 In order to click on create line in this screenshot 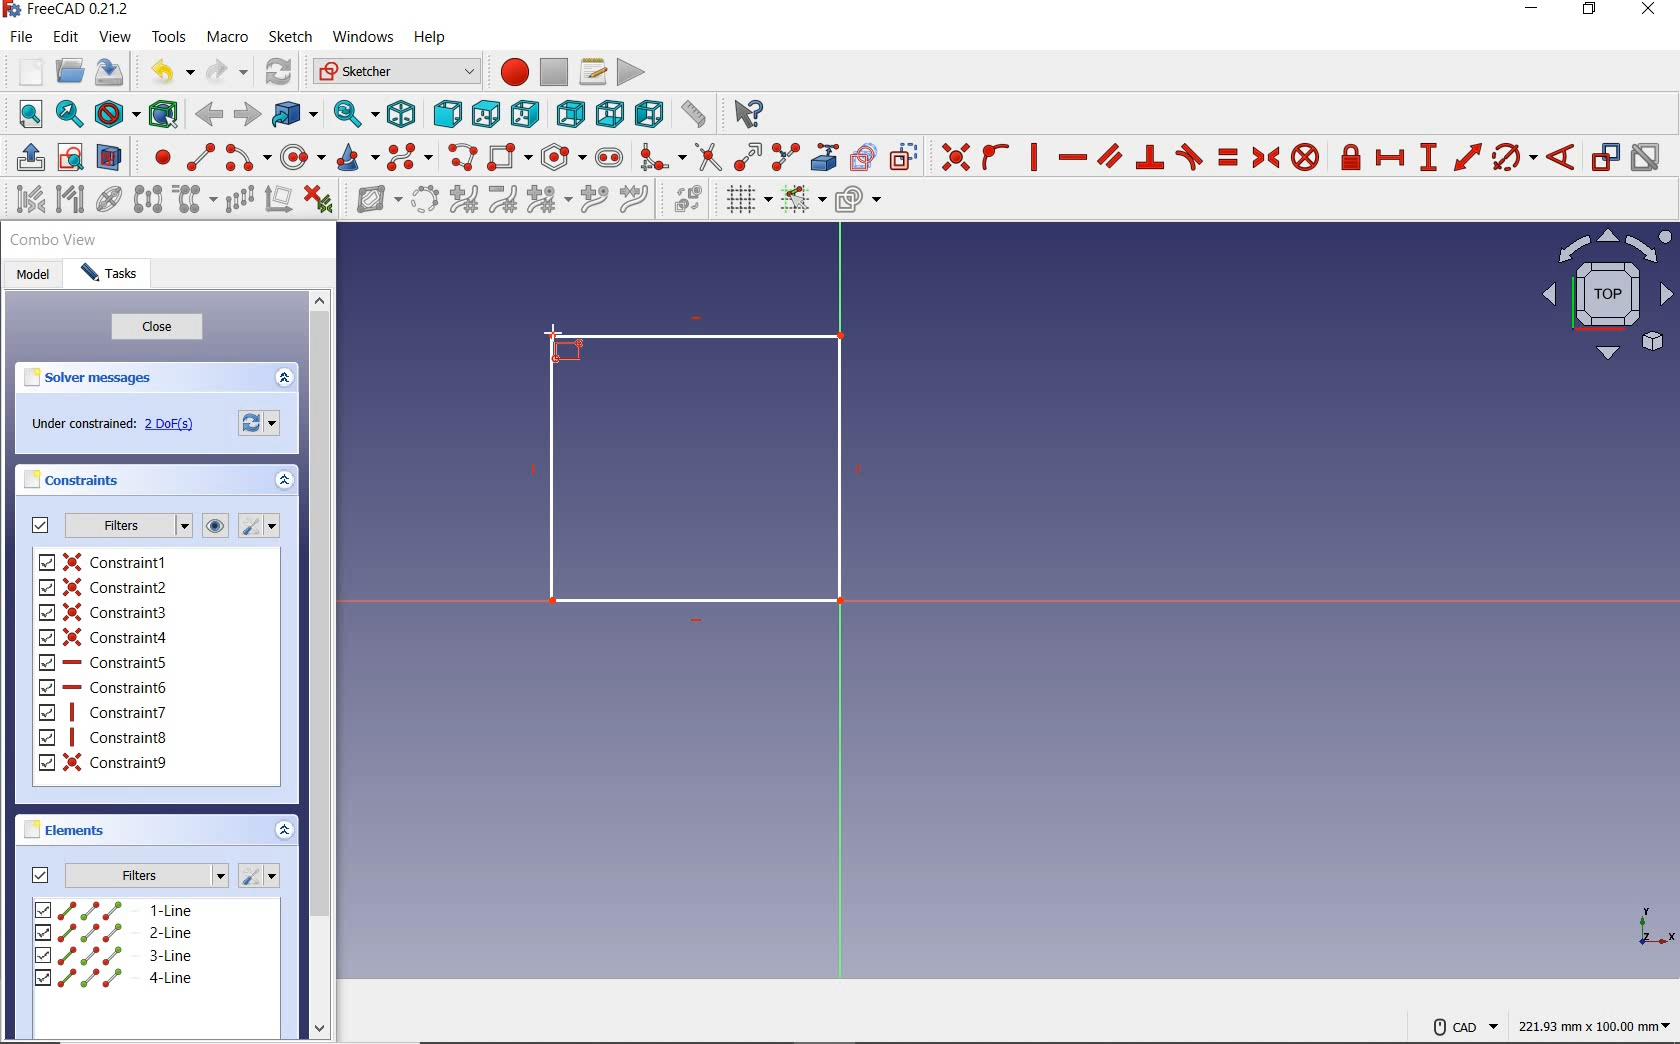, I will do `click(197, 156)`.